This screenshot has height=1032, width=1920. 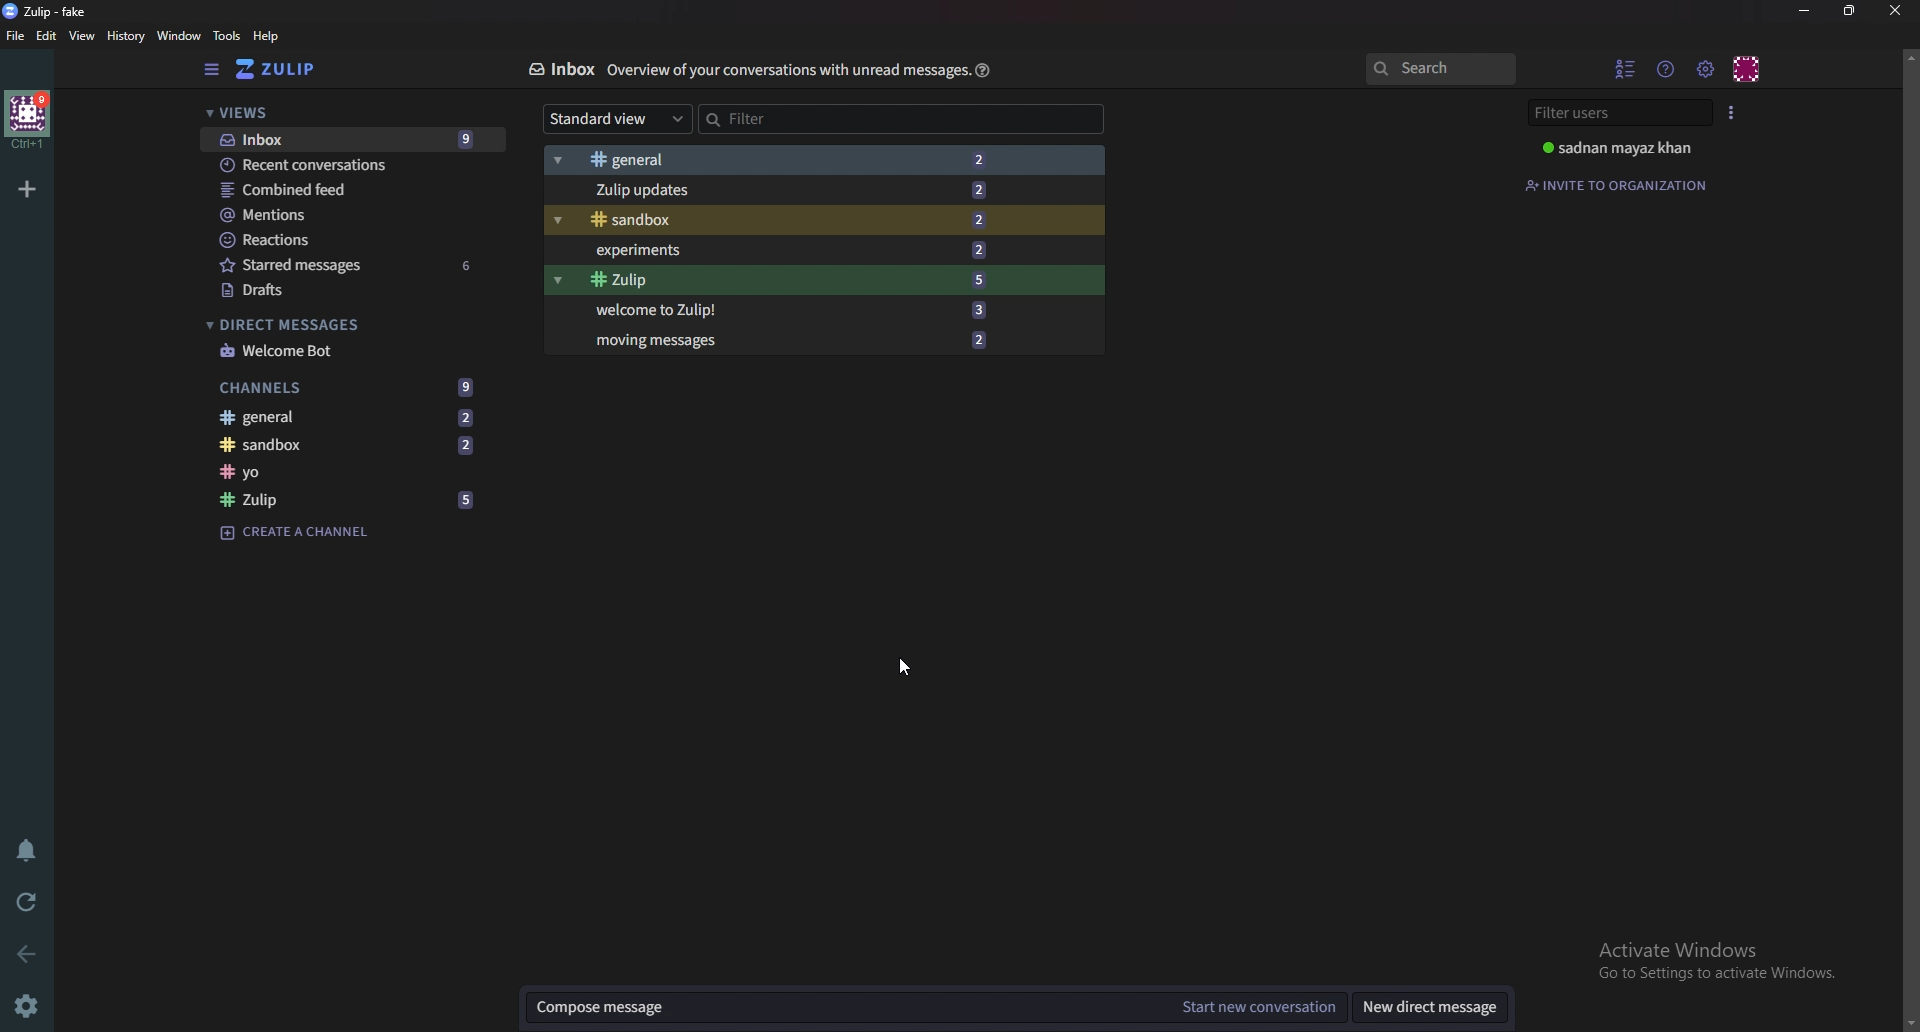 What do you see at coordinates (308, 535) in the screenshot?
I see `Create a channel` at bounding box center [308, 535].